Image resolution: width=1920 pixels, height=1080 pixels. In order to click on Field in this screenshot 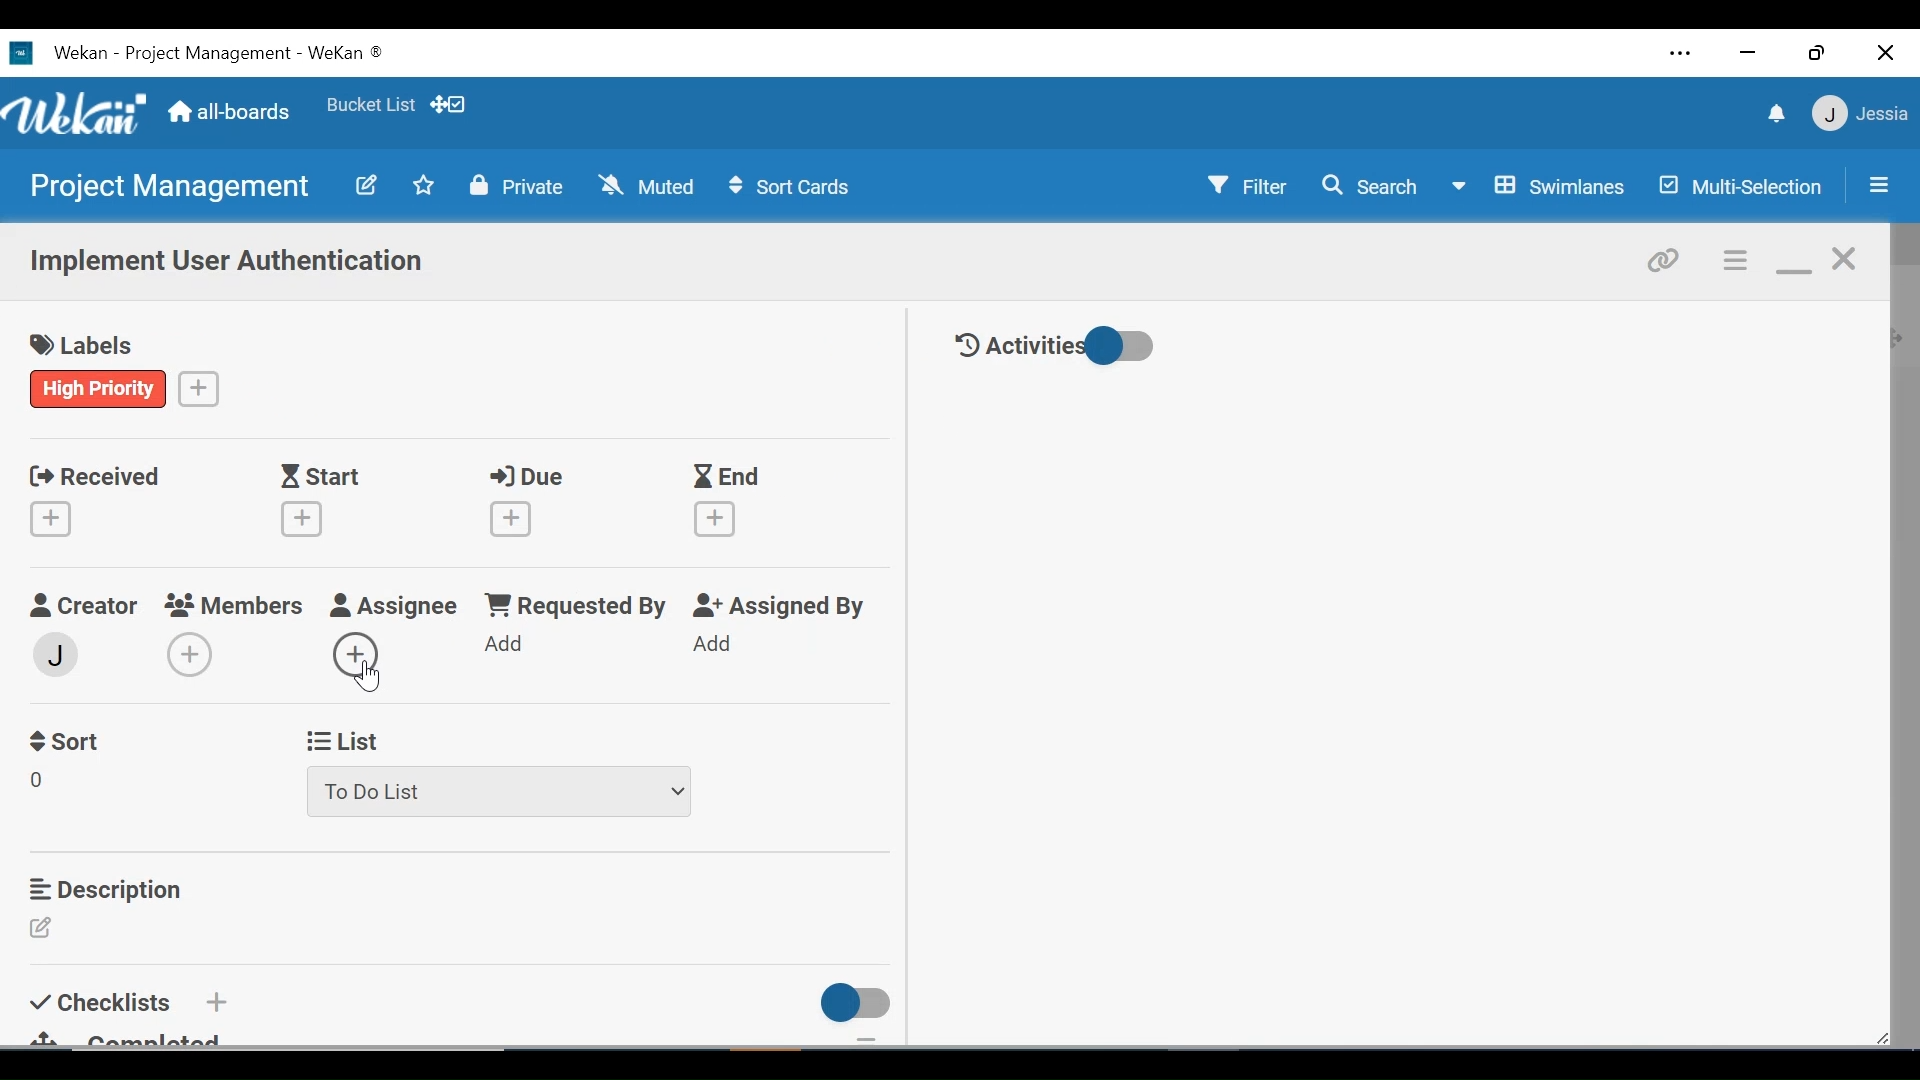, I will do `click(43, 783)`.